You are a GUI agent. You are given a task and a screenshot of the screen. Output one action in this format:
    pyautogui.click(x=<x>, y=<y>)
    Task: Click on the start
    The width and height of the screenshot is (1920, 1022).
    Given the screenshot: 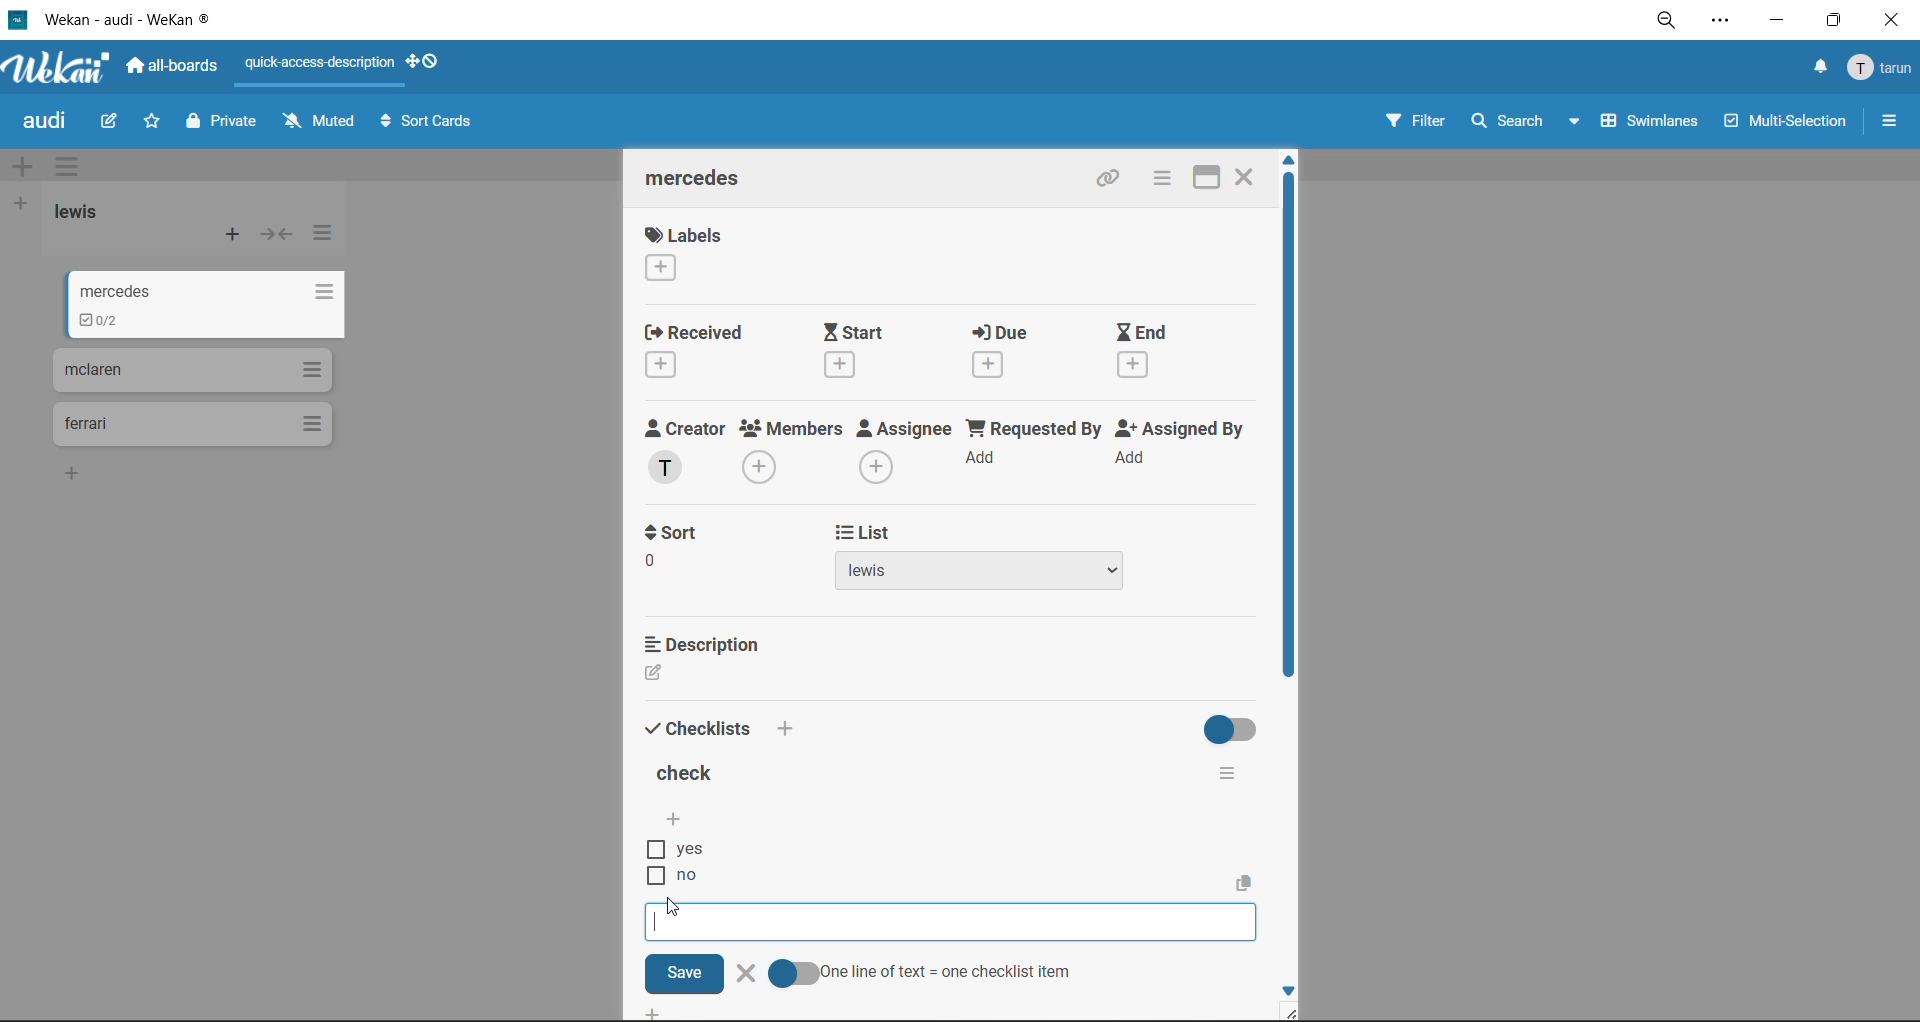 What is the action you would take?
    pyautogui.click(x=863, y=332)
    